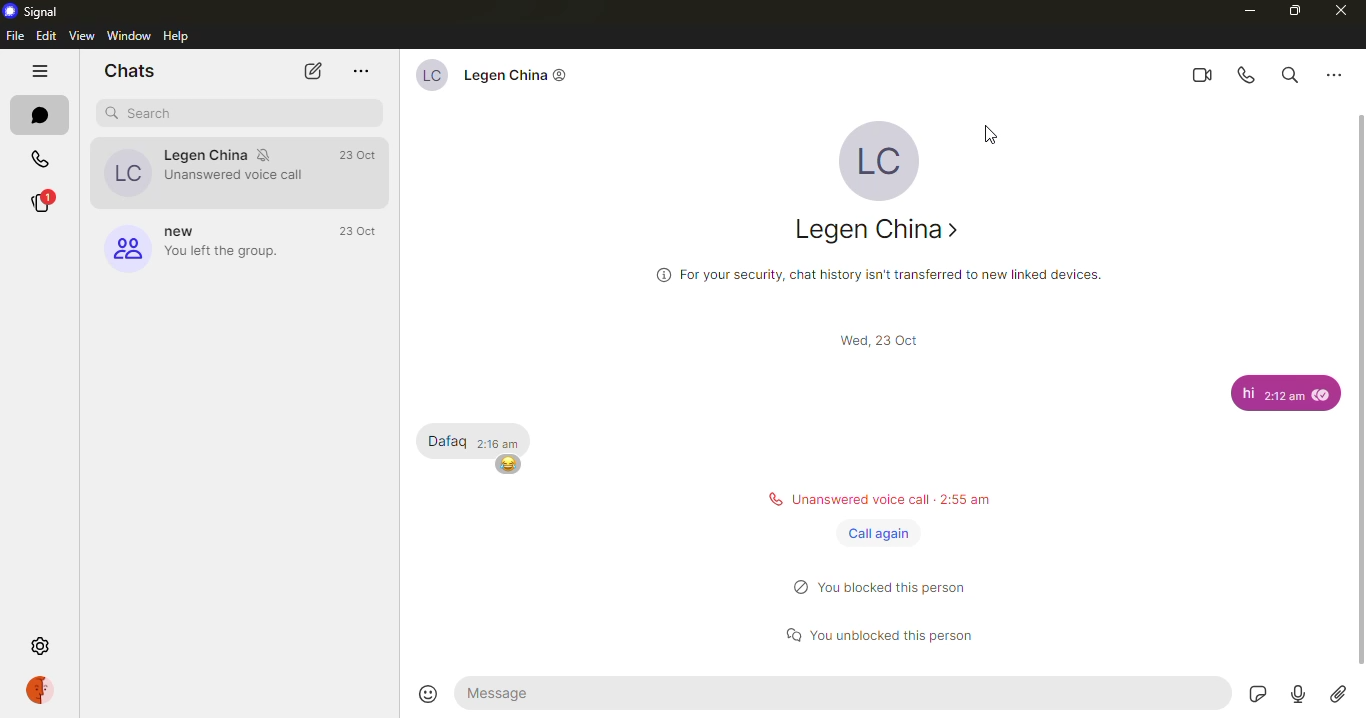 The height and width of the screenshot is (718, 1366). I want to click on hide tabs, so click(43, 69).